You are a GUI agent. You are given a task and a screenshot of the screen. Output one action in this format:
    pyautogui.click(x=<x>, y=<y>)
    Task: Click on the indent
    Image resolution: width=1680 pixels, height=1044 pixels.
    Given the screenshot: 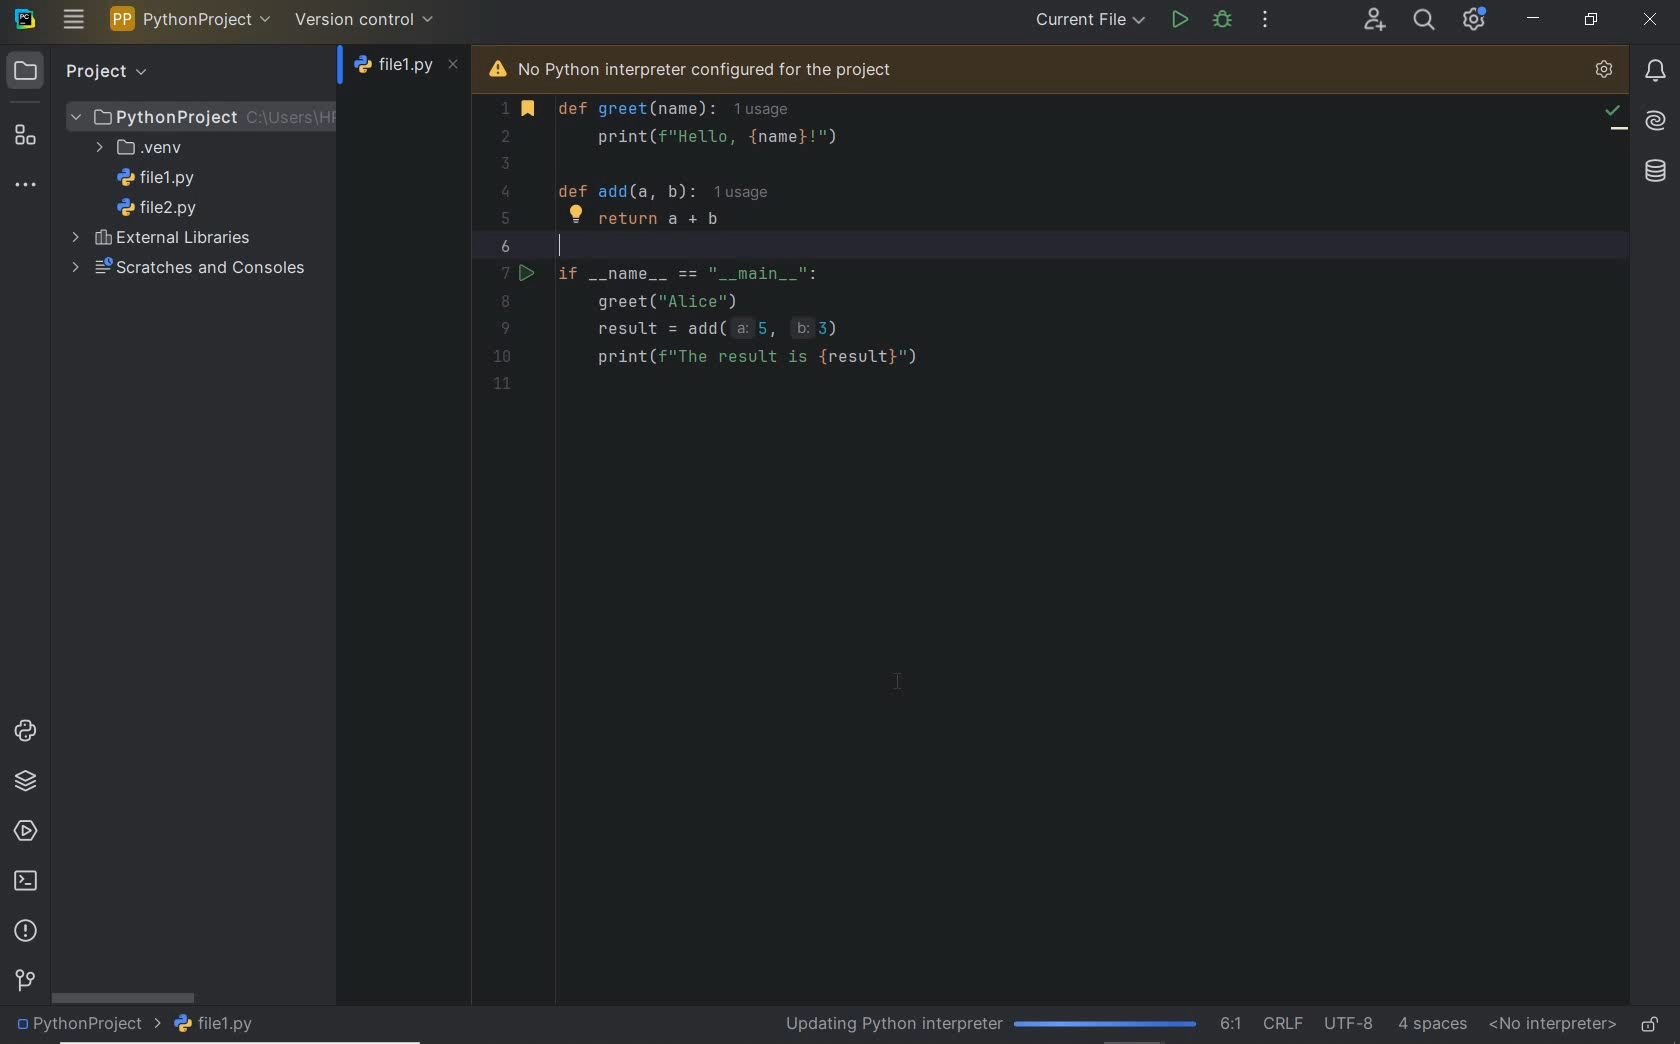 What is the action you would take?
    pyautogui.click(x=1433, y=1023)
    